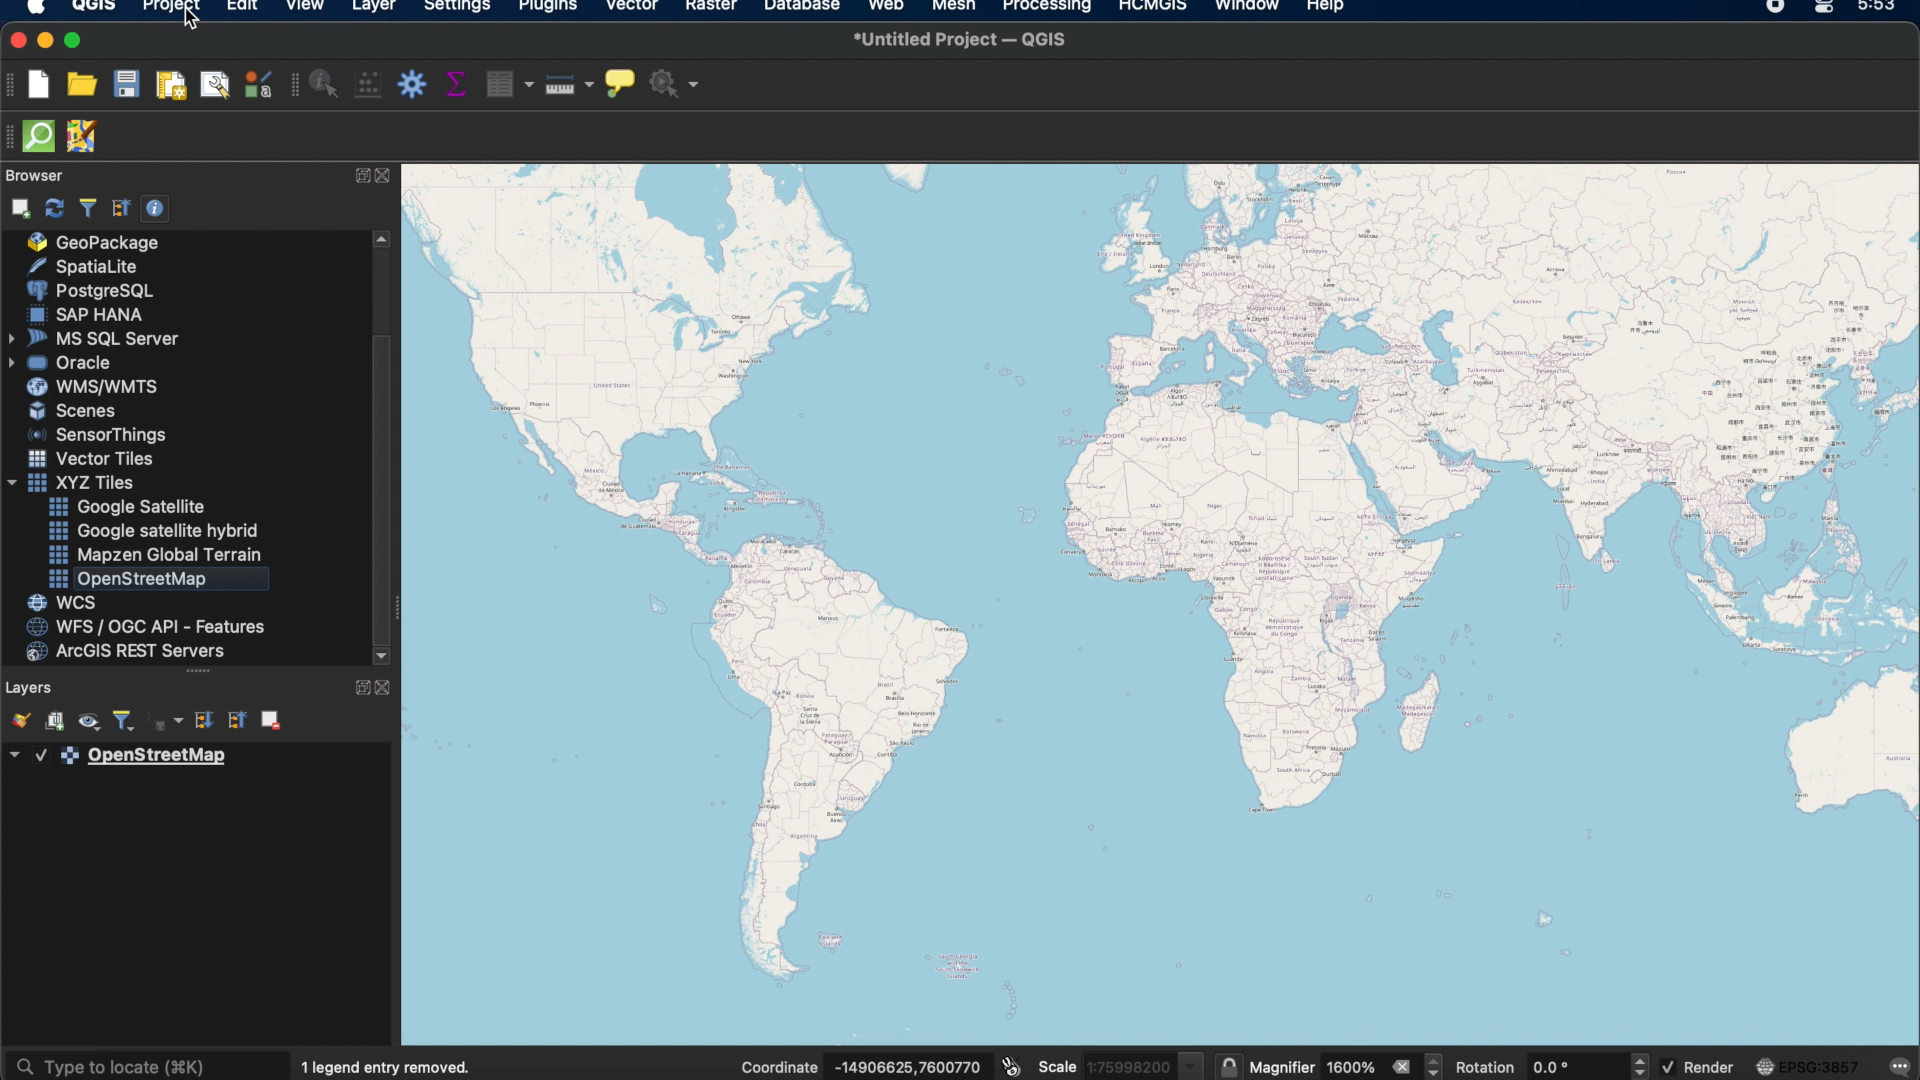  What do you see at coordinates (304, 9) in the screenshot?
I see `view` at bounding box center [304, 9].